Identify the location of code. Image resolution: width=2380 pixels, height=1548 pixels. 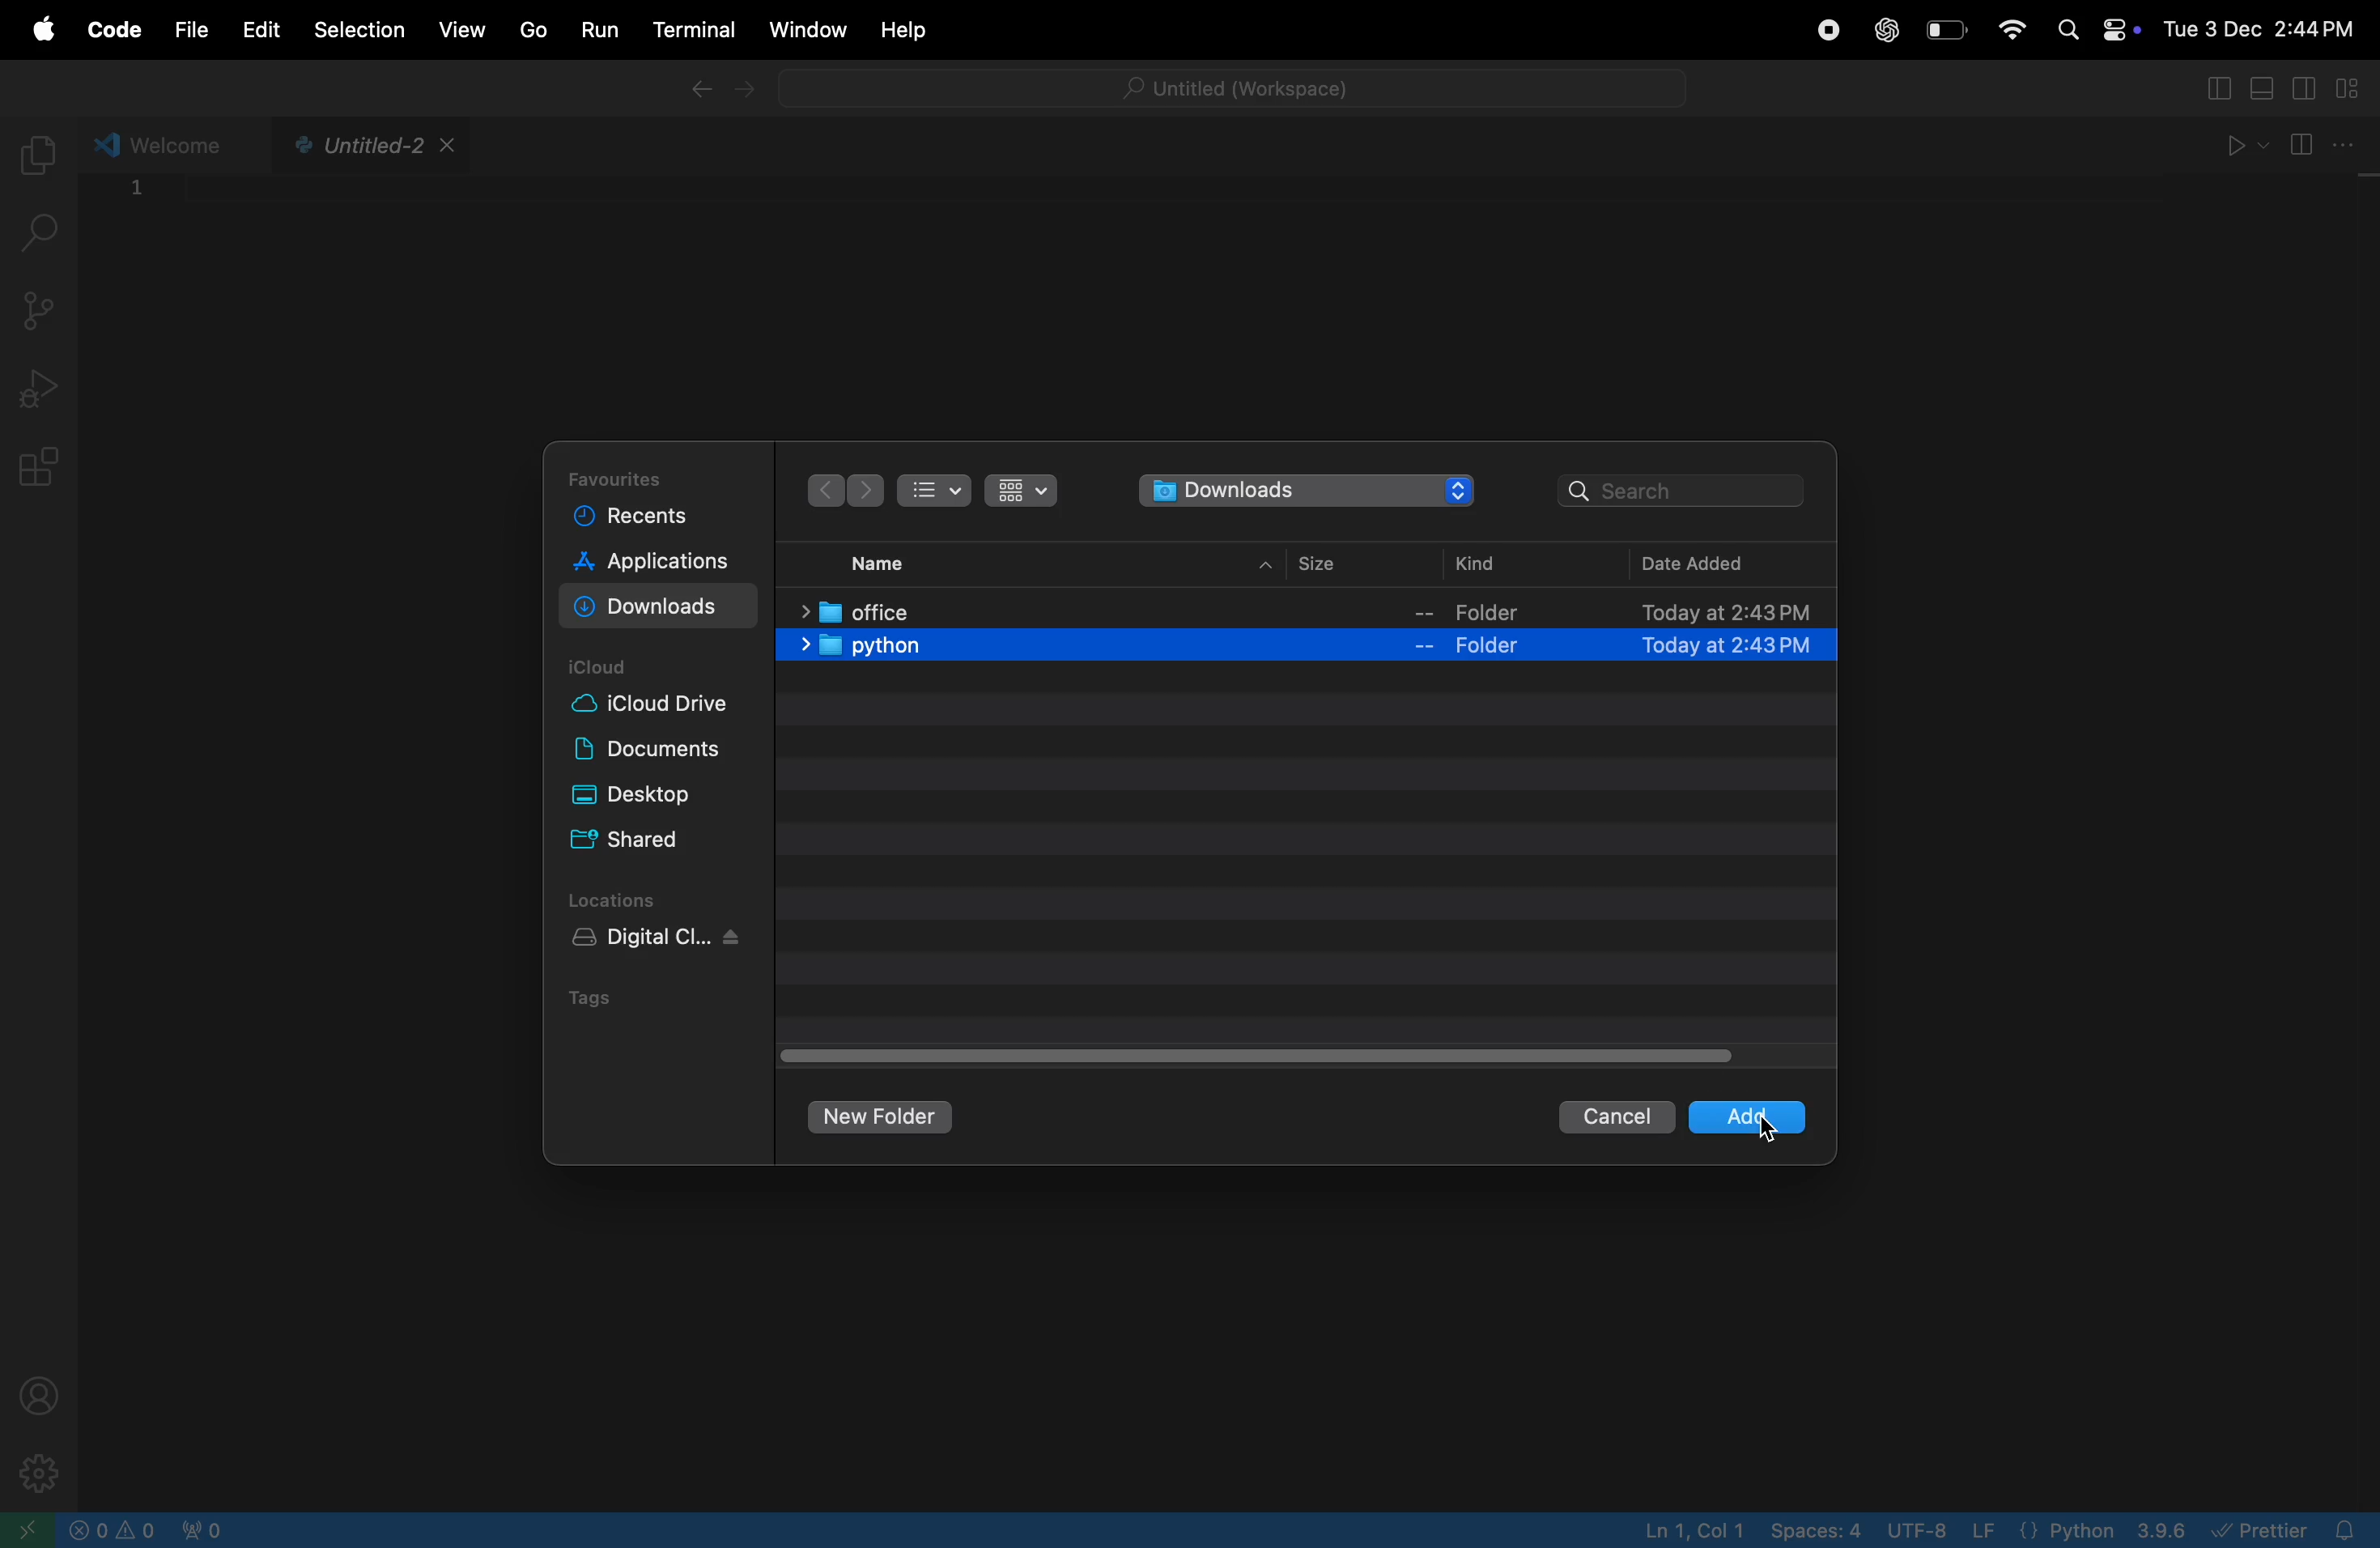
(117, 28).